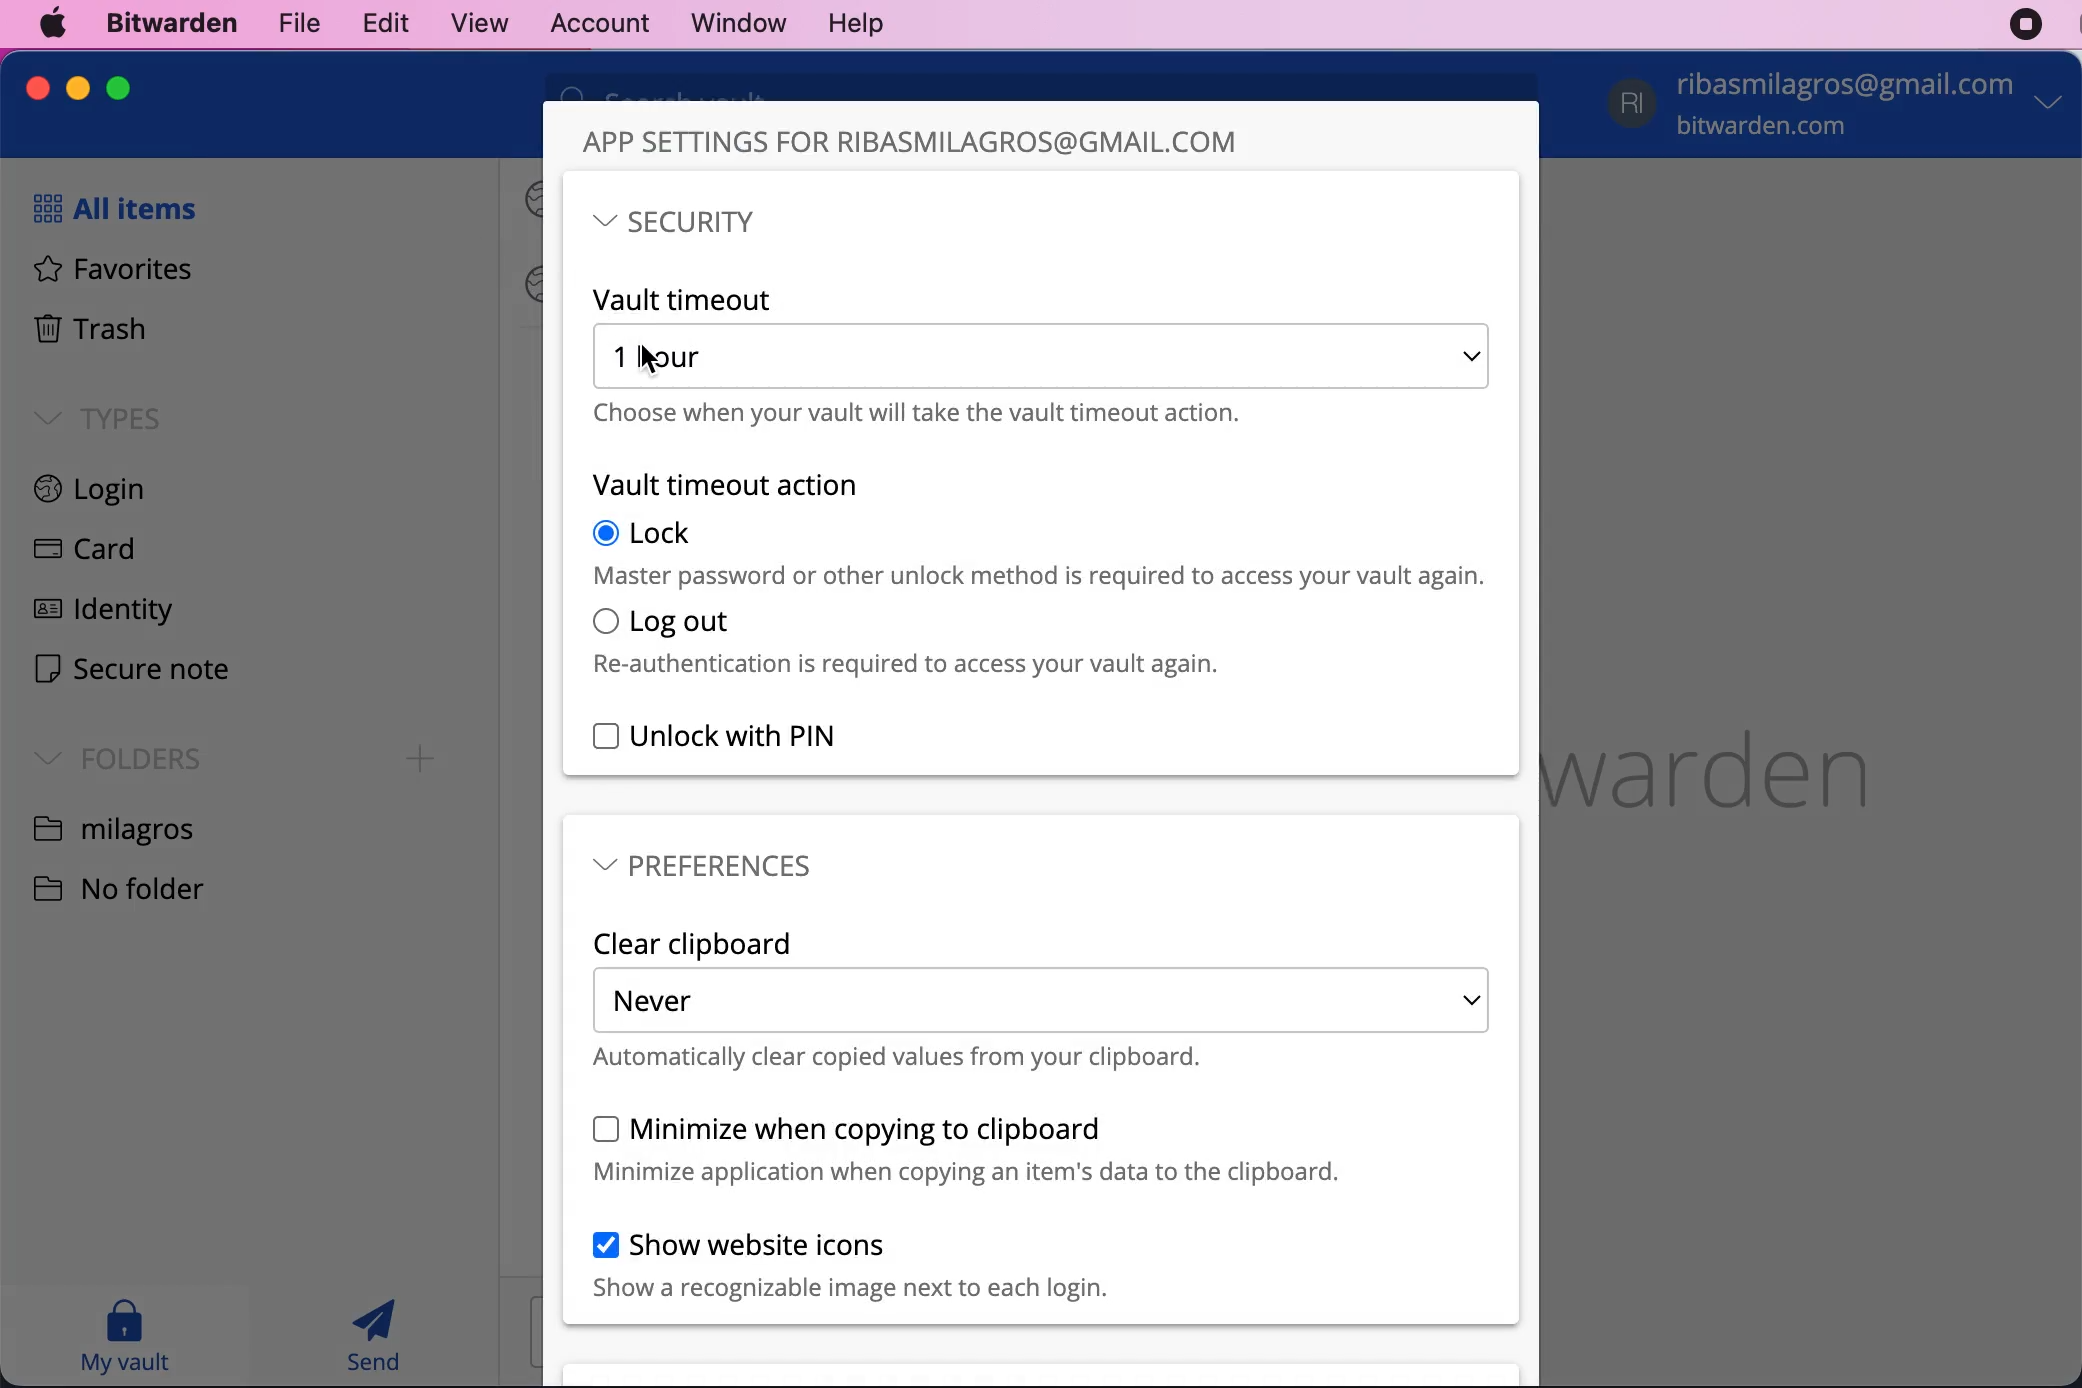 The width and height of the screenshot is (2082, 1388). What do you see at coordinates (695, 943) in the screenshot?
I see `clear clipboard` at bounding box center [695, 943].